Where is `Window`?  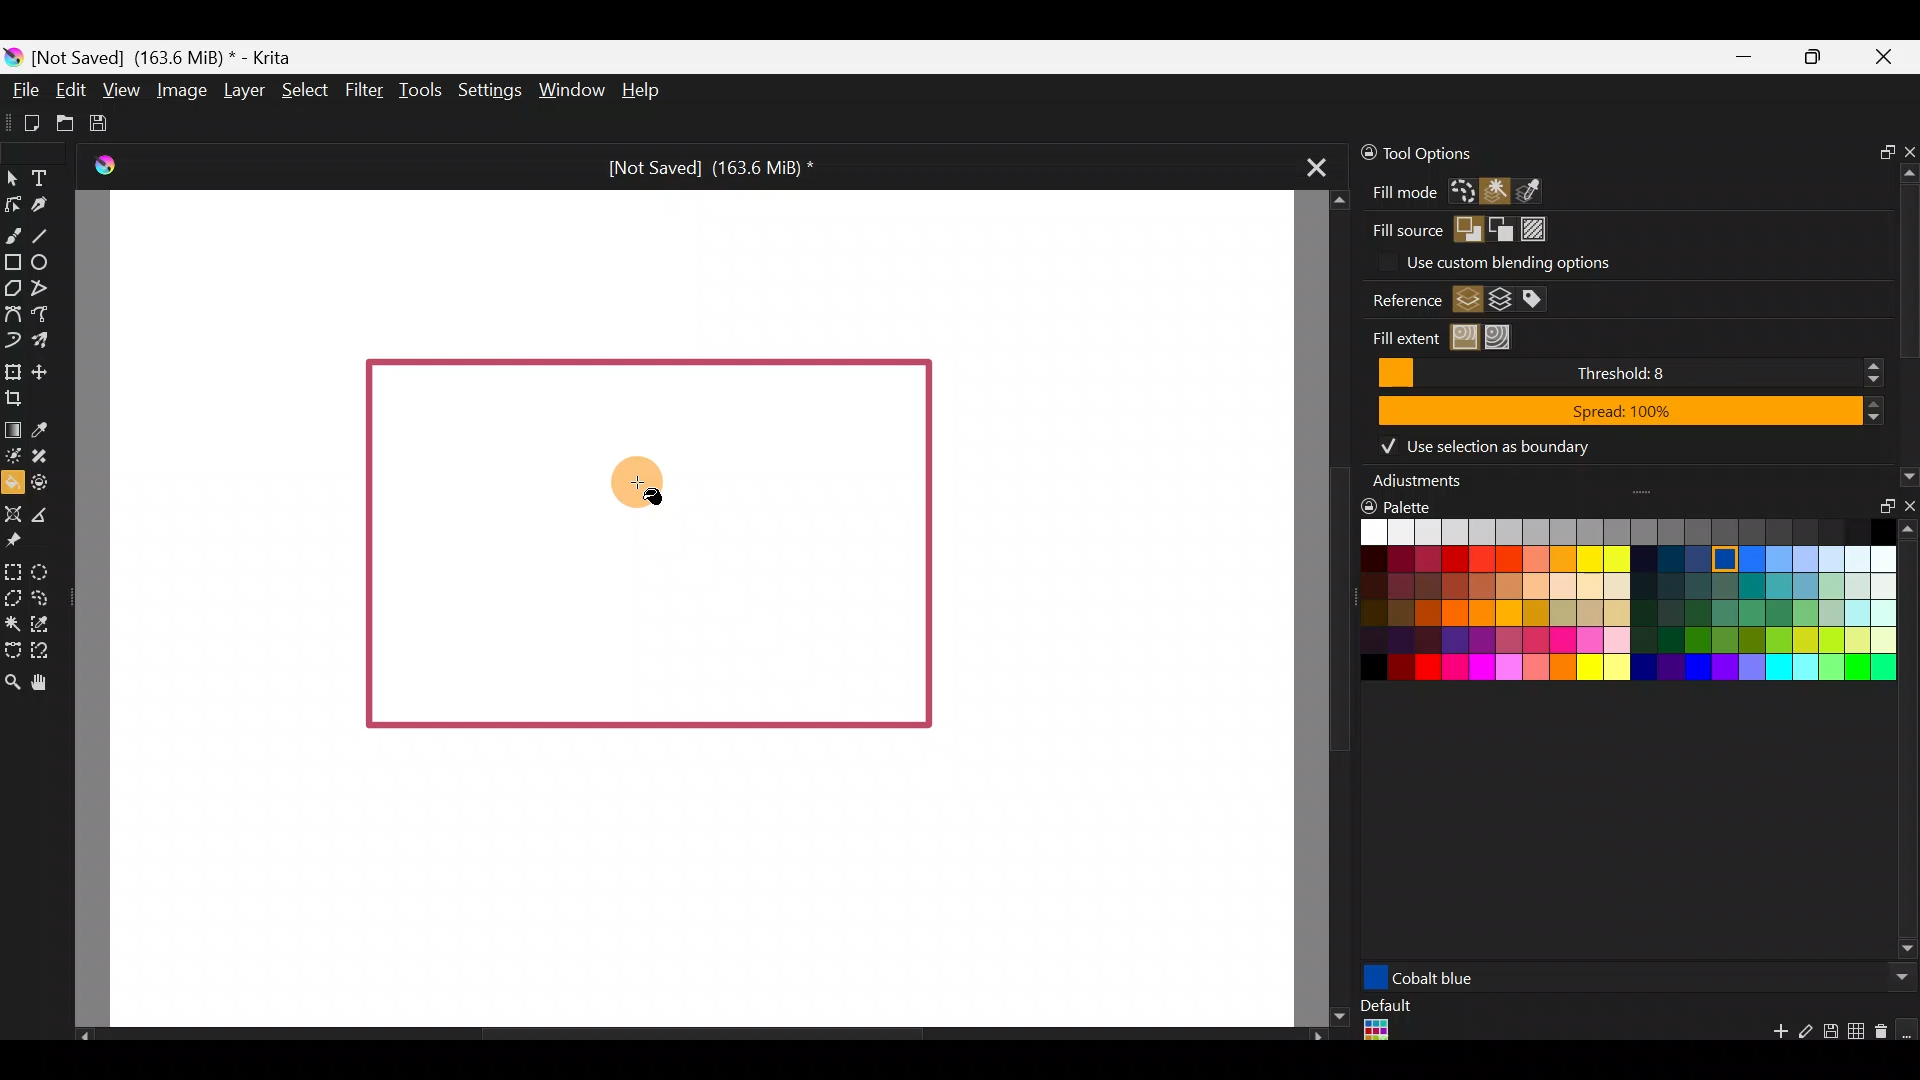 Window is located at coordinates (569, 89).